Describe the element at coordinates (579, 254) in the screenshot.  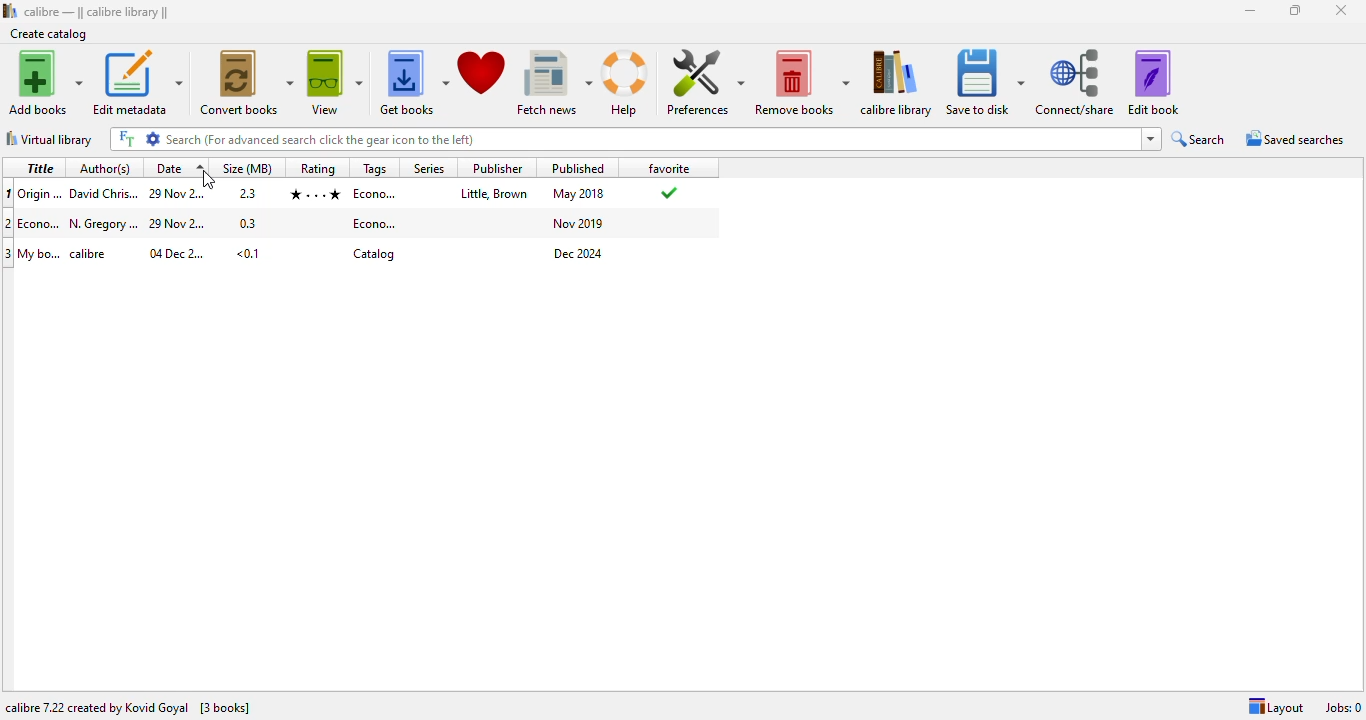
I see `publish date` at that location.